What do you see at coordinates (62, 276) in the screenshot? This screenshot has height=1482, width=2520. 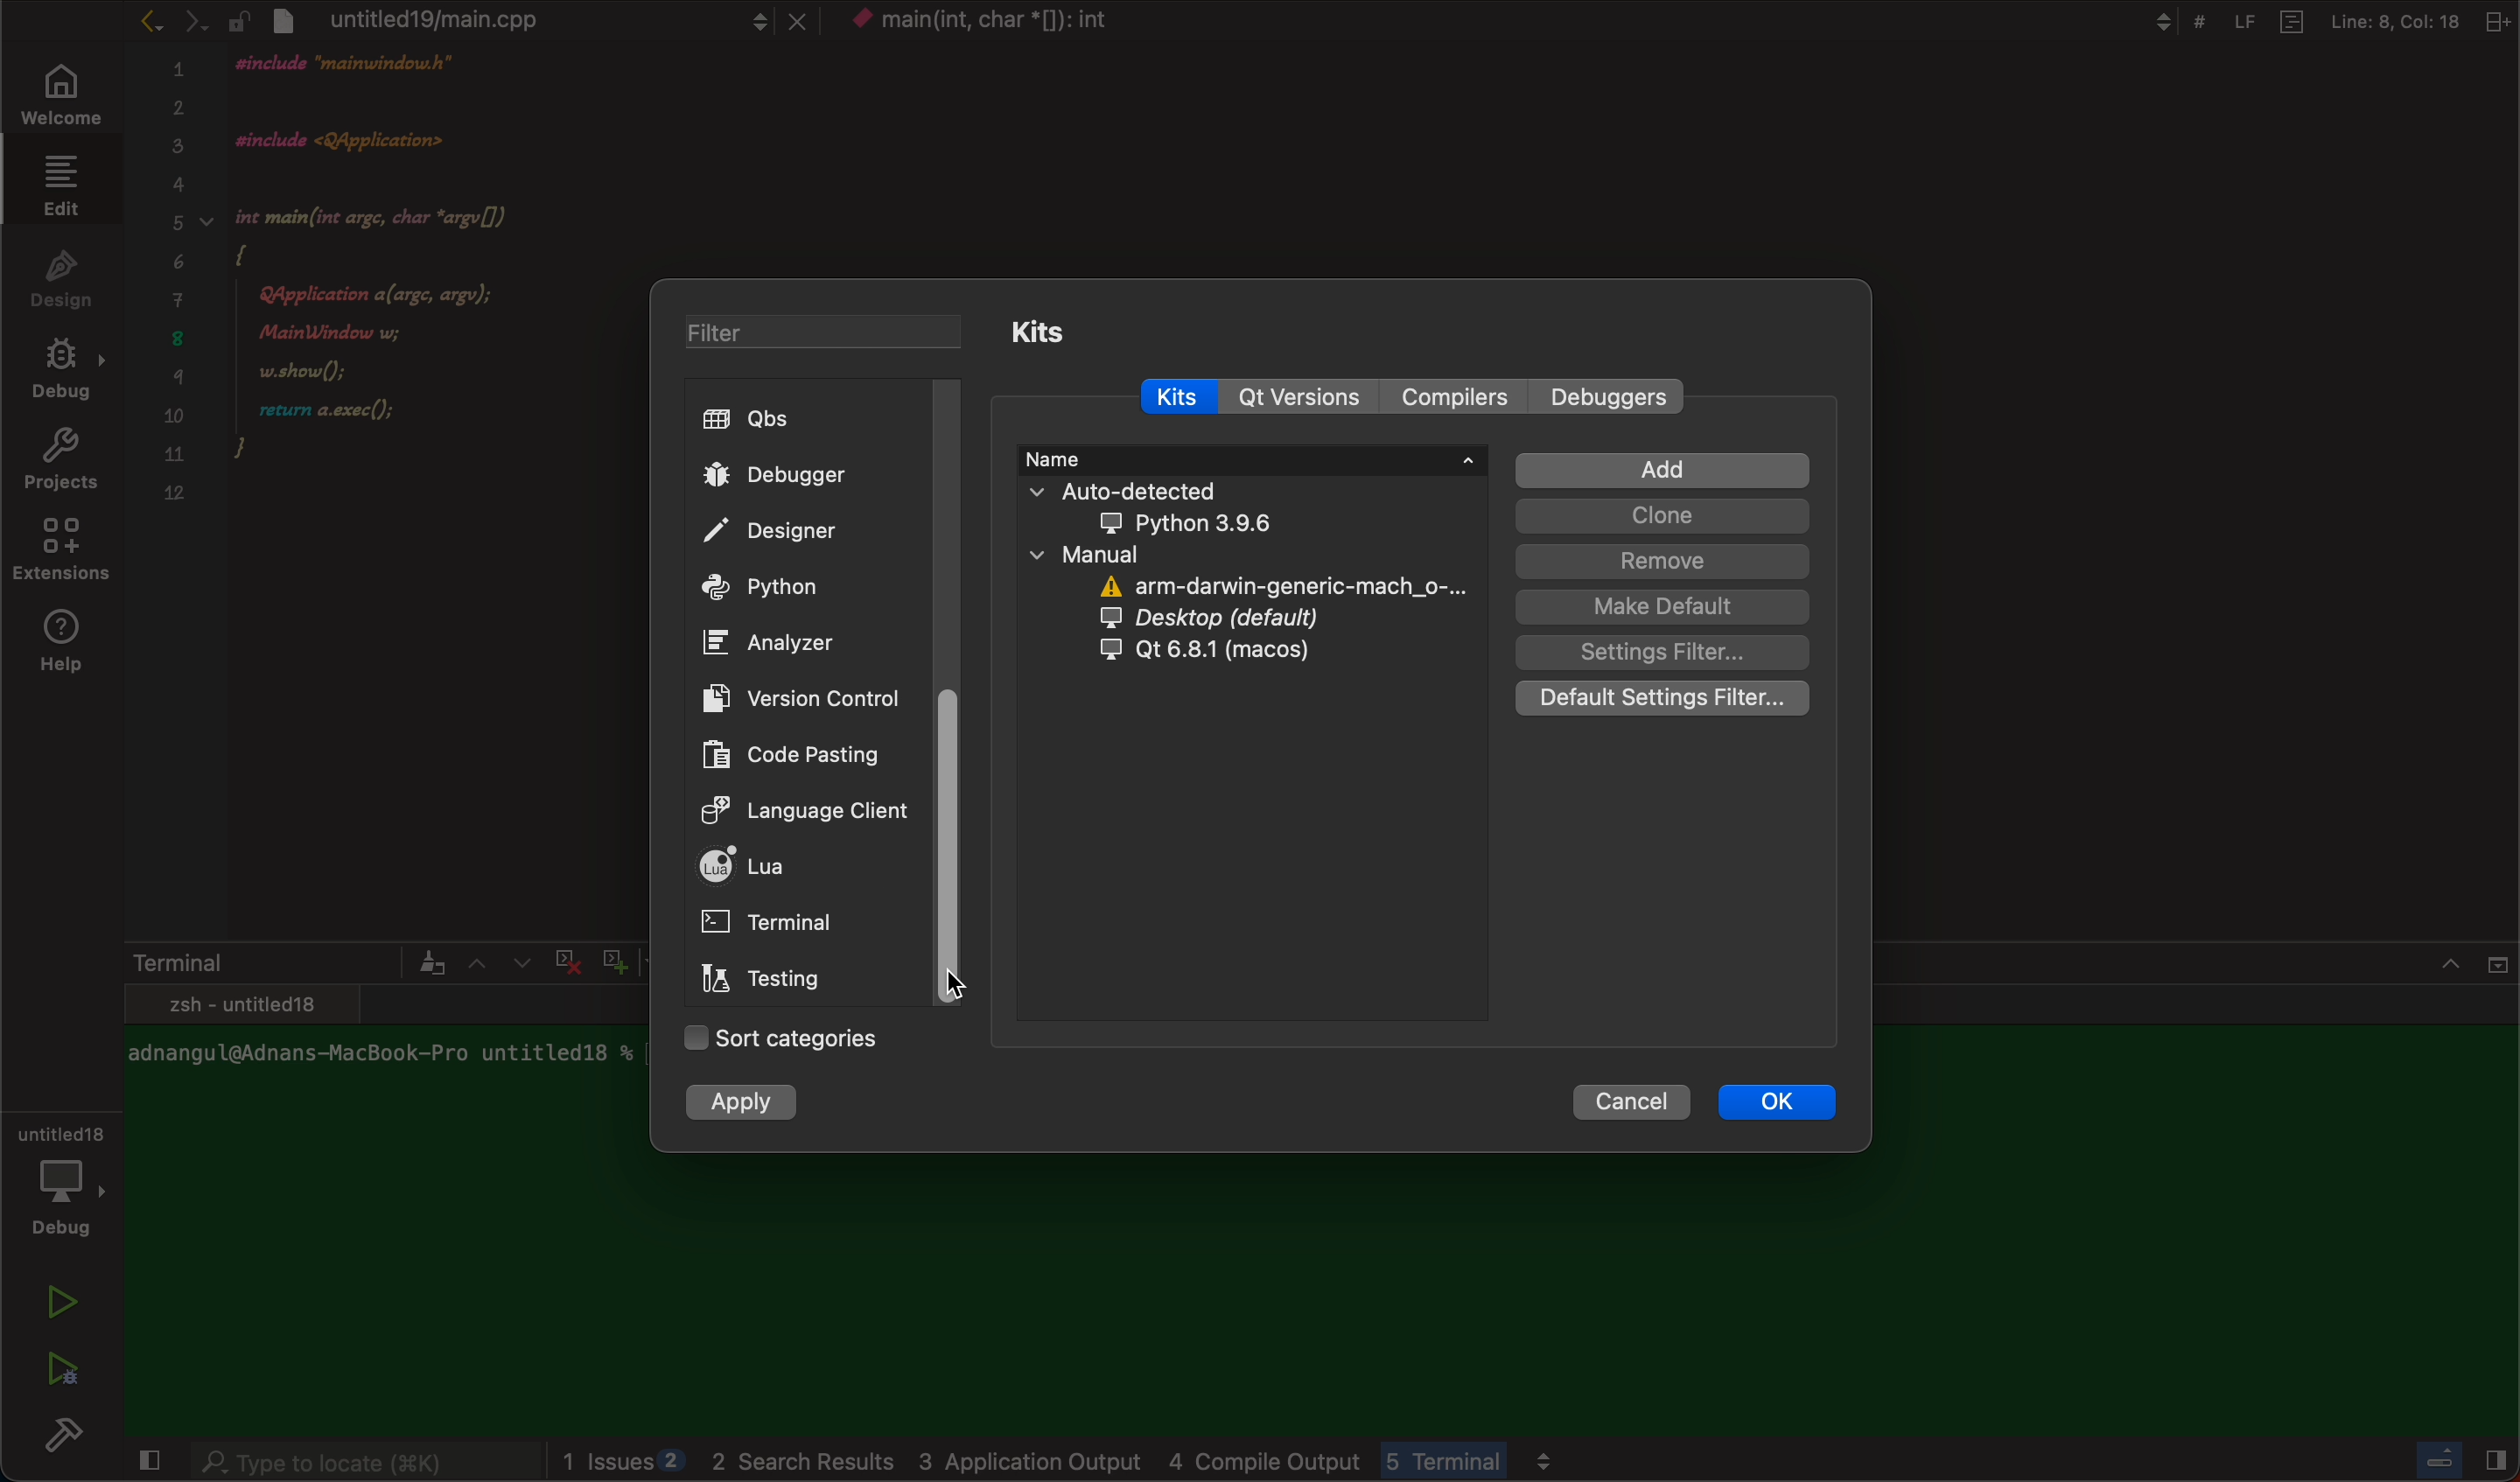 I see `design` at bounding box center [62, 276].